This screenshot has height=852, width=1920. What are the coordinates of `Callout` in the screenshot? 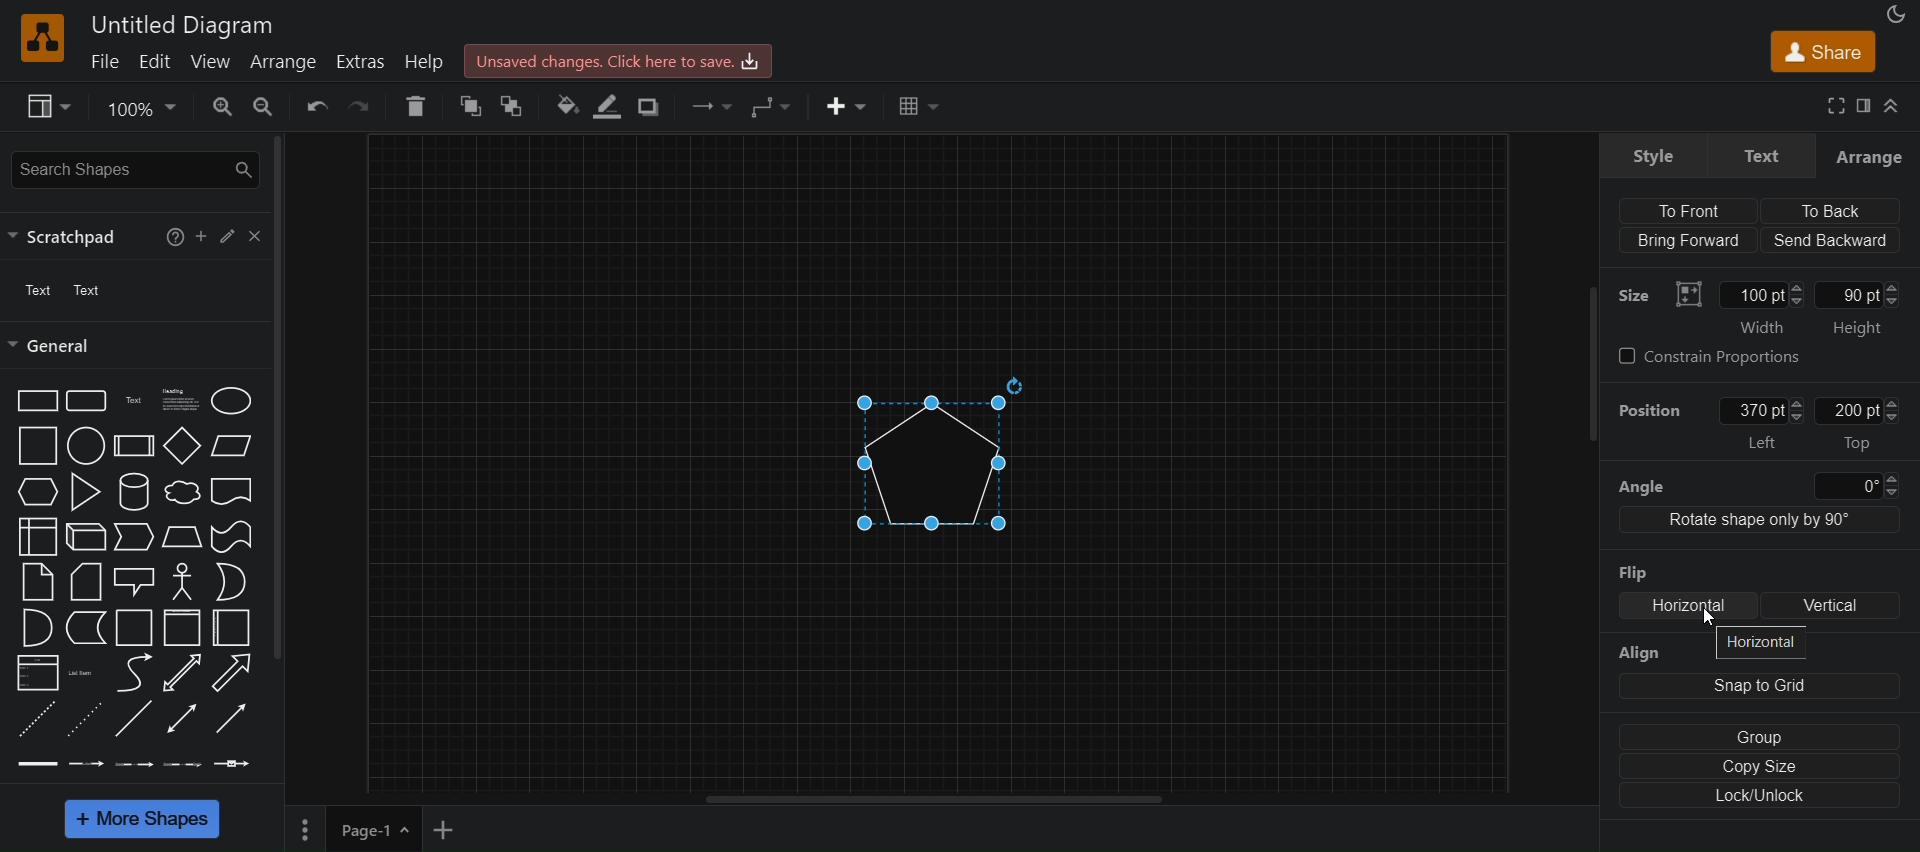 It's located at (134, 583).